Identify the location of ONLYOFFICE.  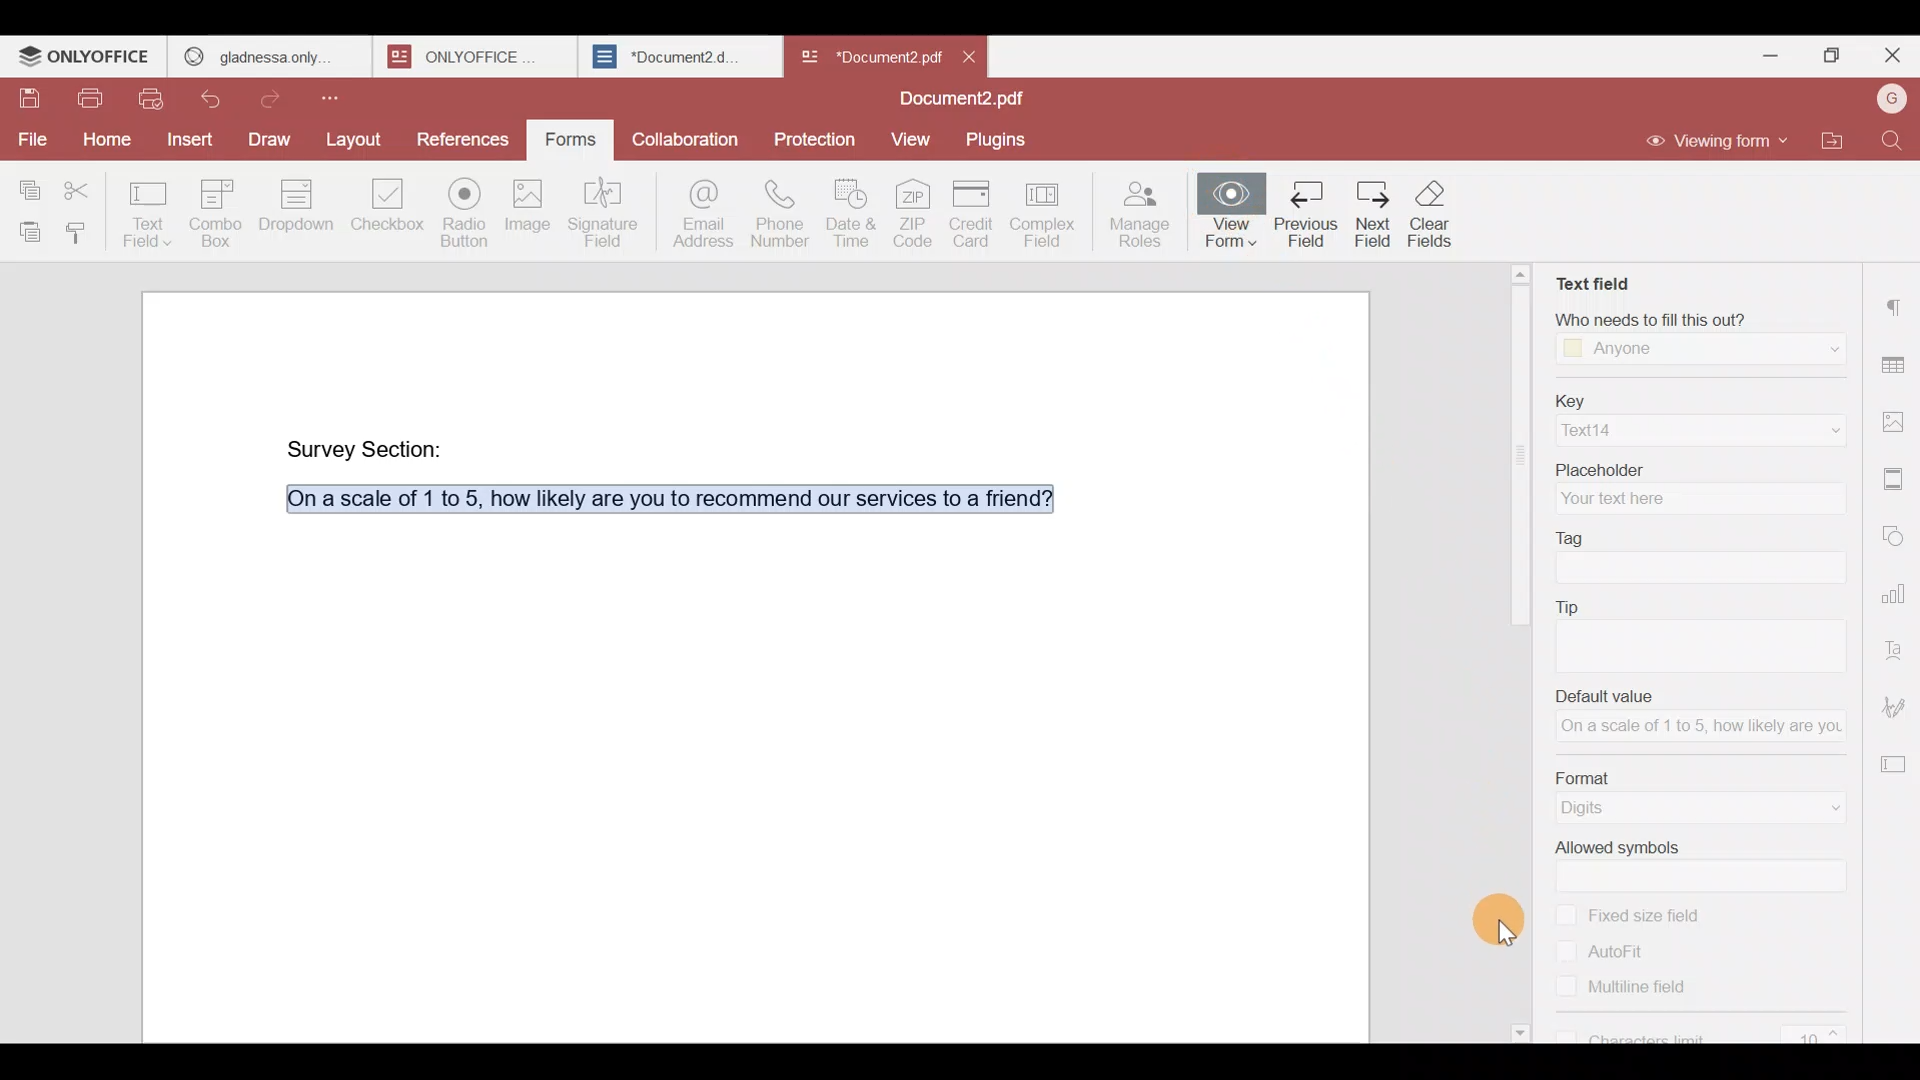
(85, 56).